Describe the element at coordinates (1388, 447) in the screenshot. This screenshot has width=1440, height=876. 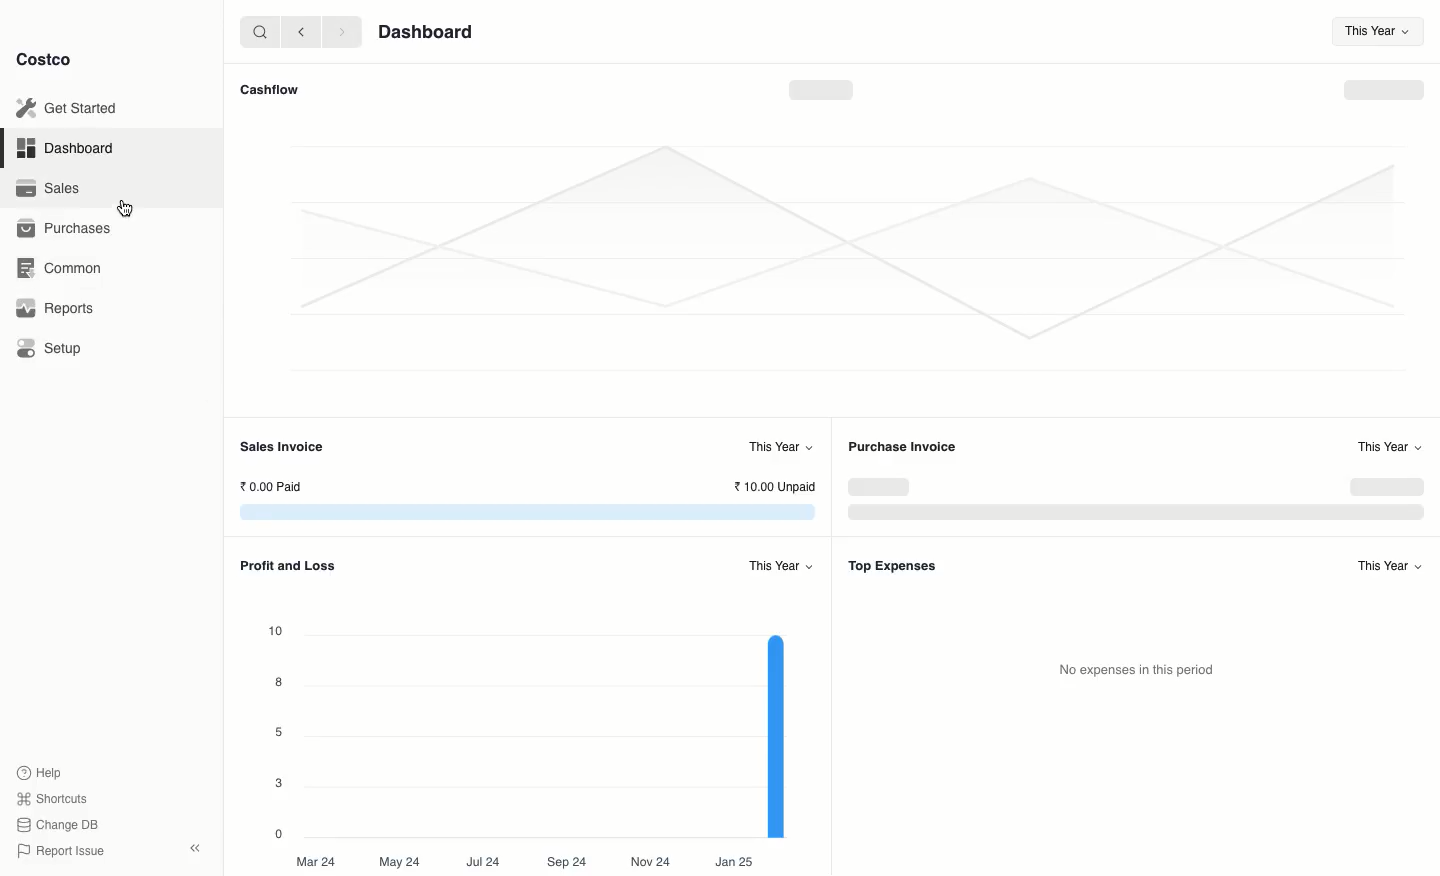
I see `This Year` at that location.